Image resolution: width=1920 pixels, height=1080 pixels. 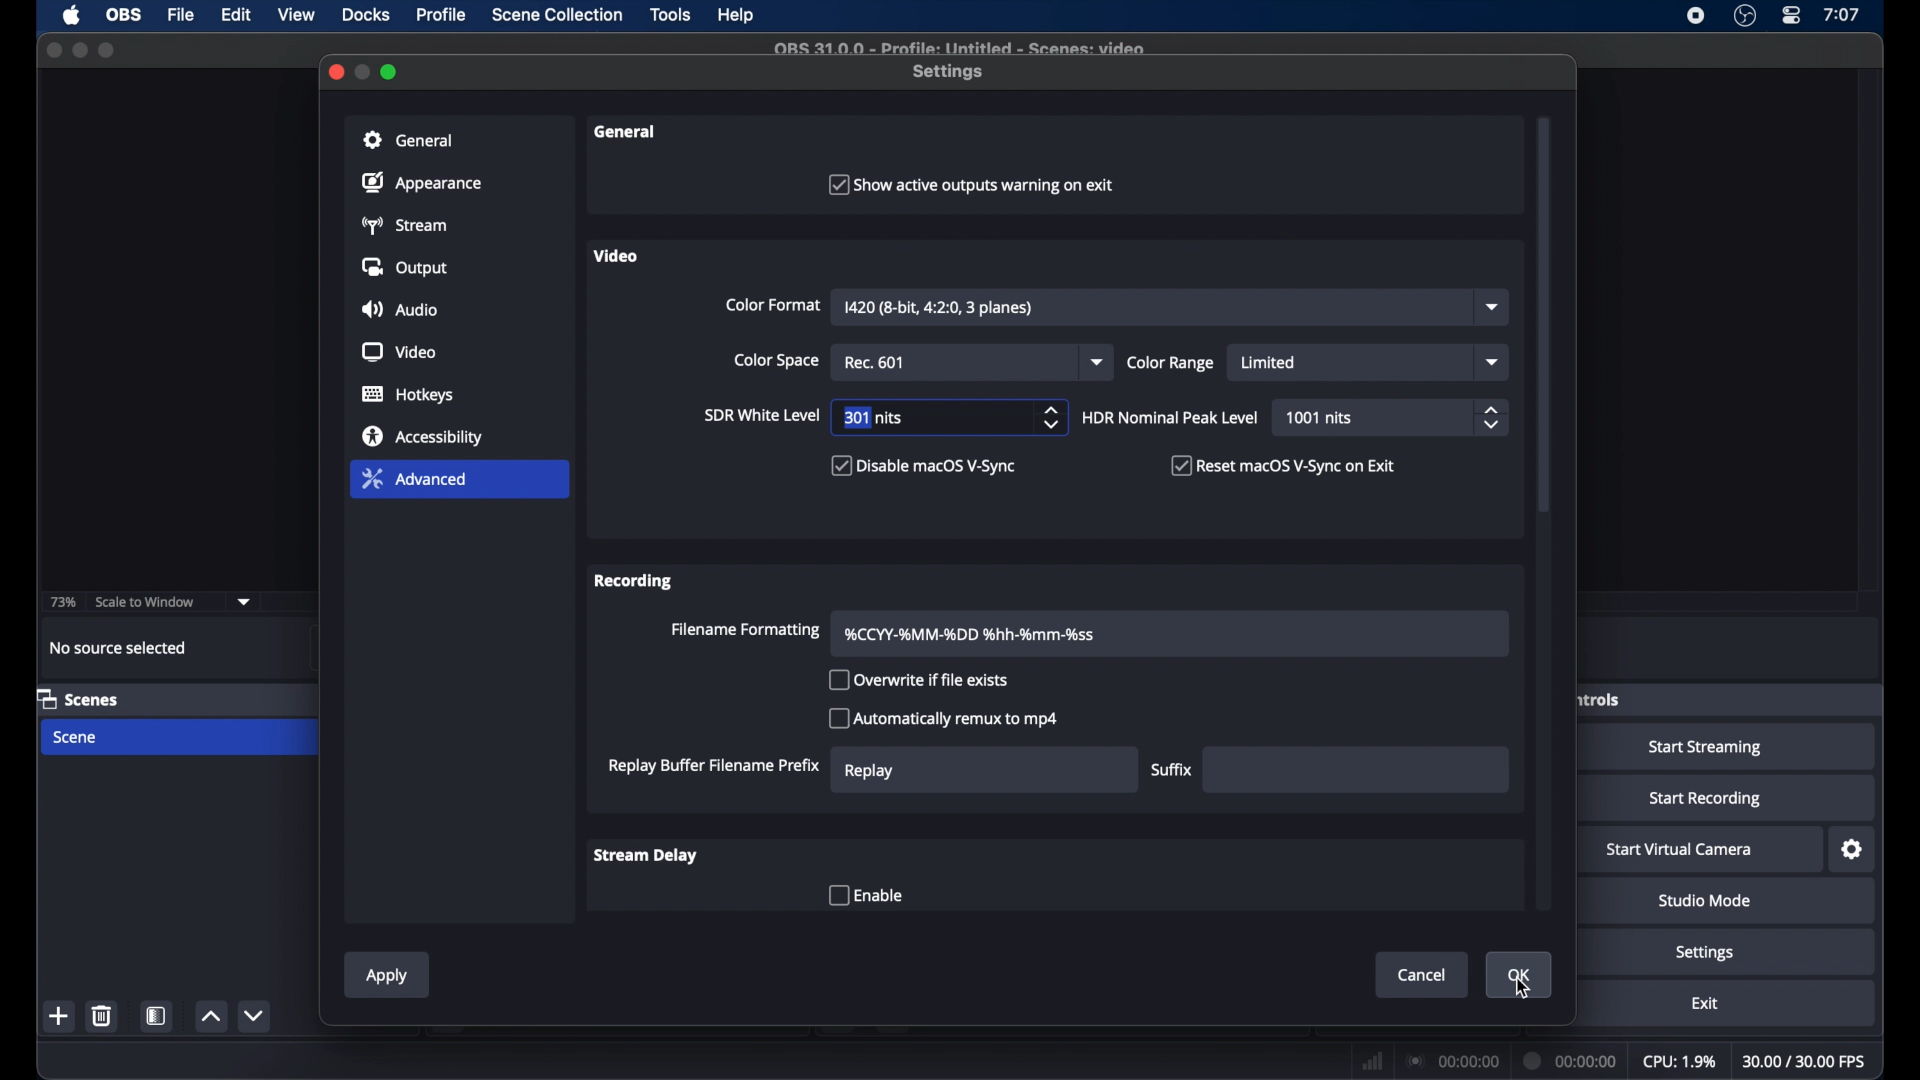 I want to click on scene, so click(x=77, y=738).